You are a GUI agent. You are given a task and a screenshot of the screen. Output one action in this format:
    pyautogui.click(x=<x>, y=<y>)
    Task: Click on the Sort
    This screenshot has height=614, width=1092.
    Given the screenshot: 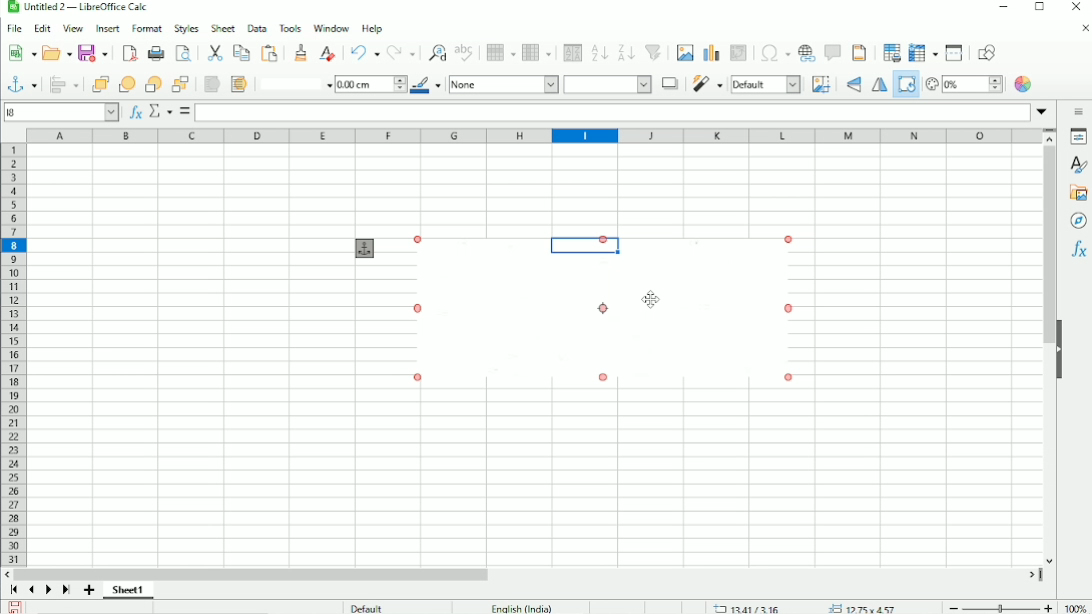 What is the action you would take?
    pyautogui.click(x=572, y=53)
    